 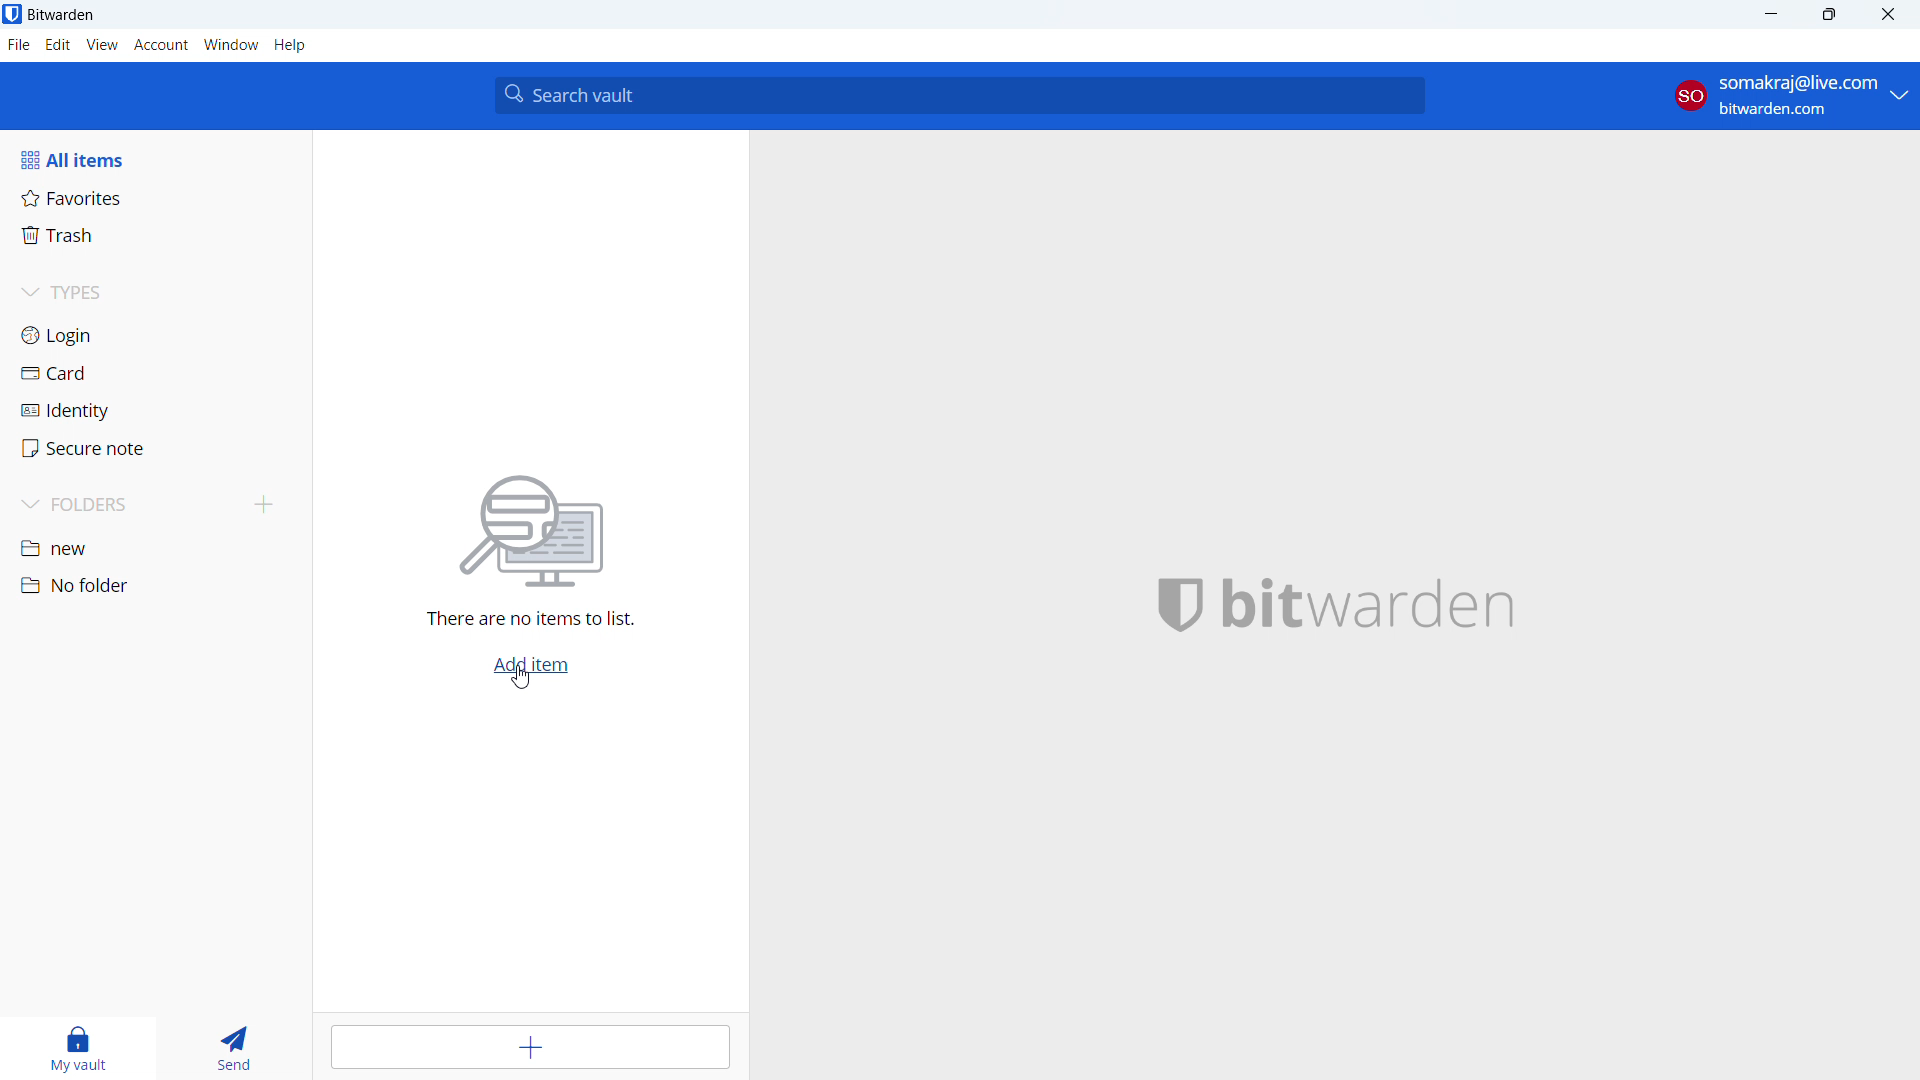 I want to click on send, so click(x=231, y=1048).